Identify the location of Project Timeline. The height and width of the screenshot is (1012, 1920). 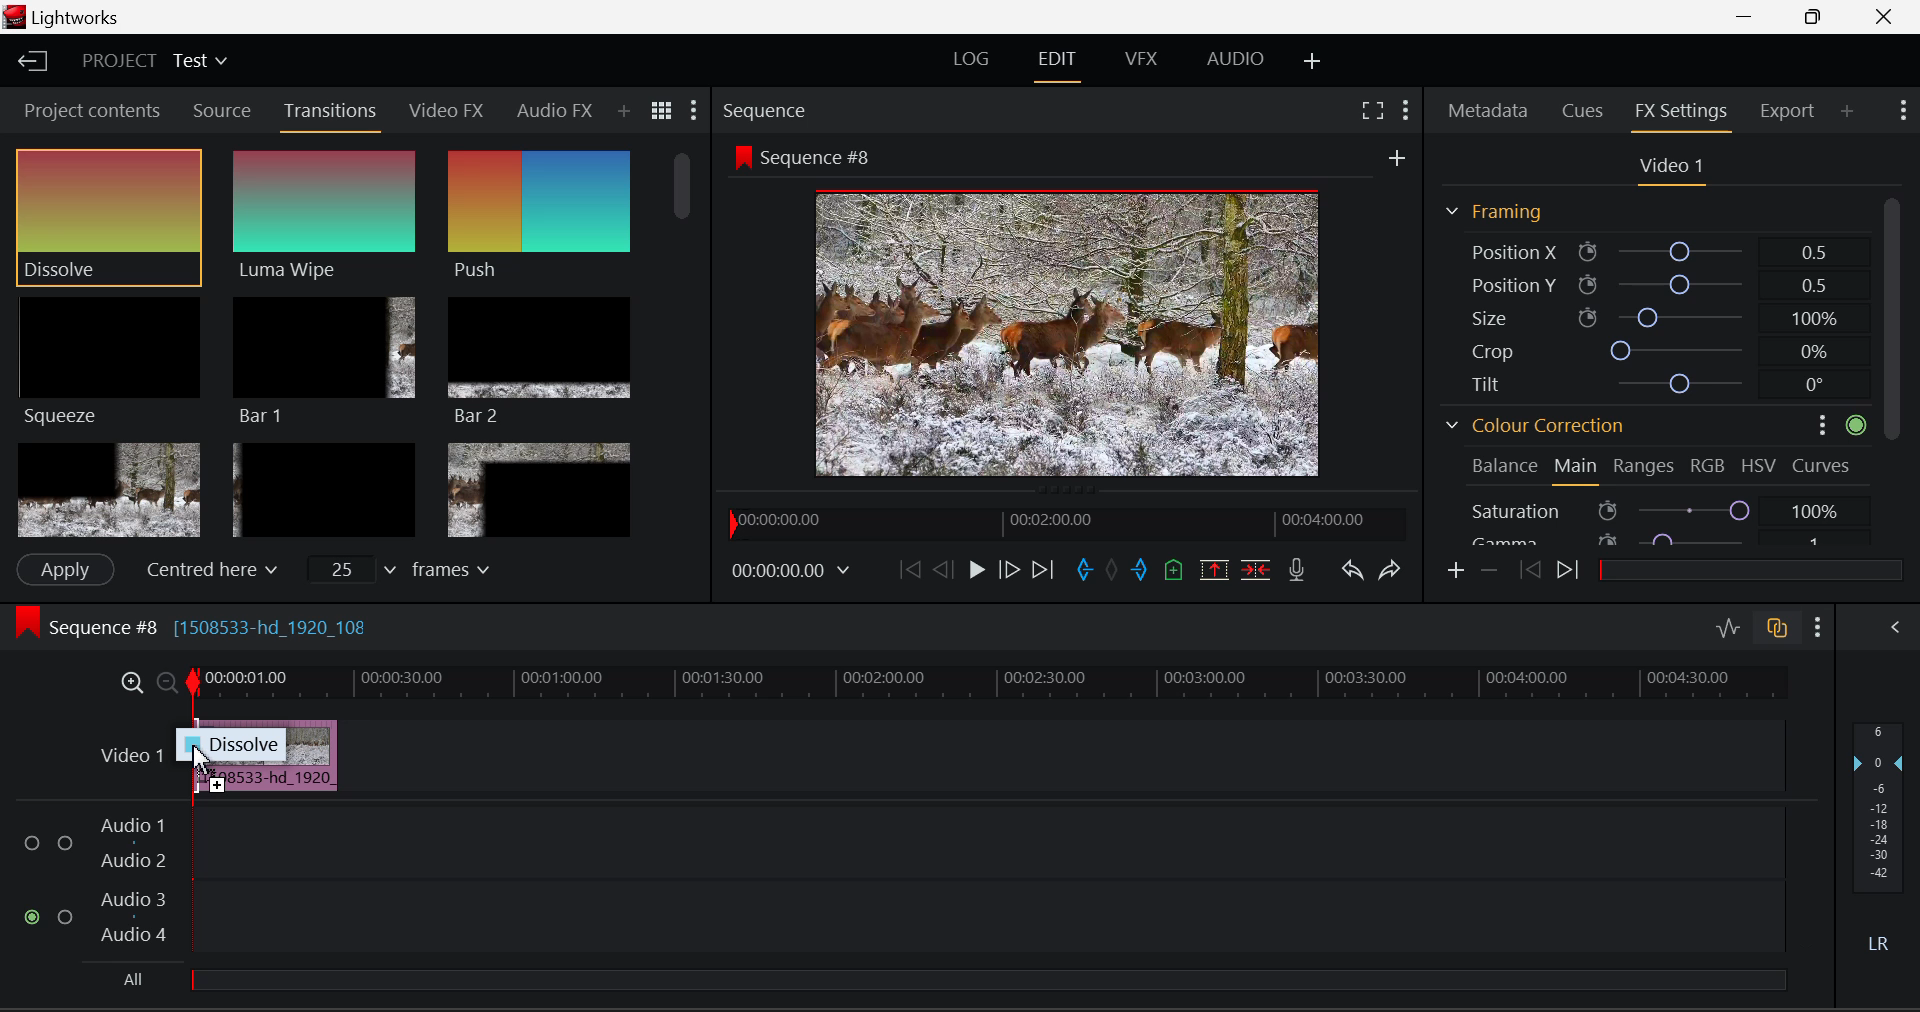
(984, 685).